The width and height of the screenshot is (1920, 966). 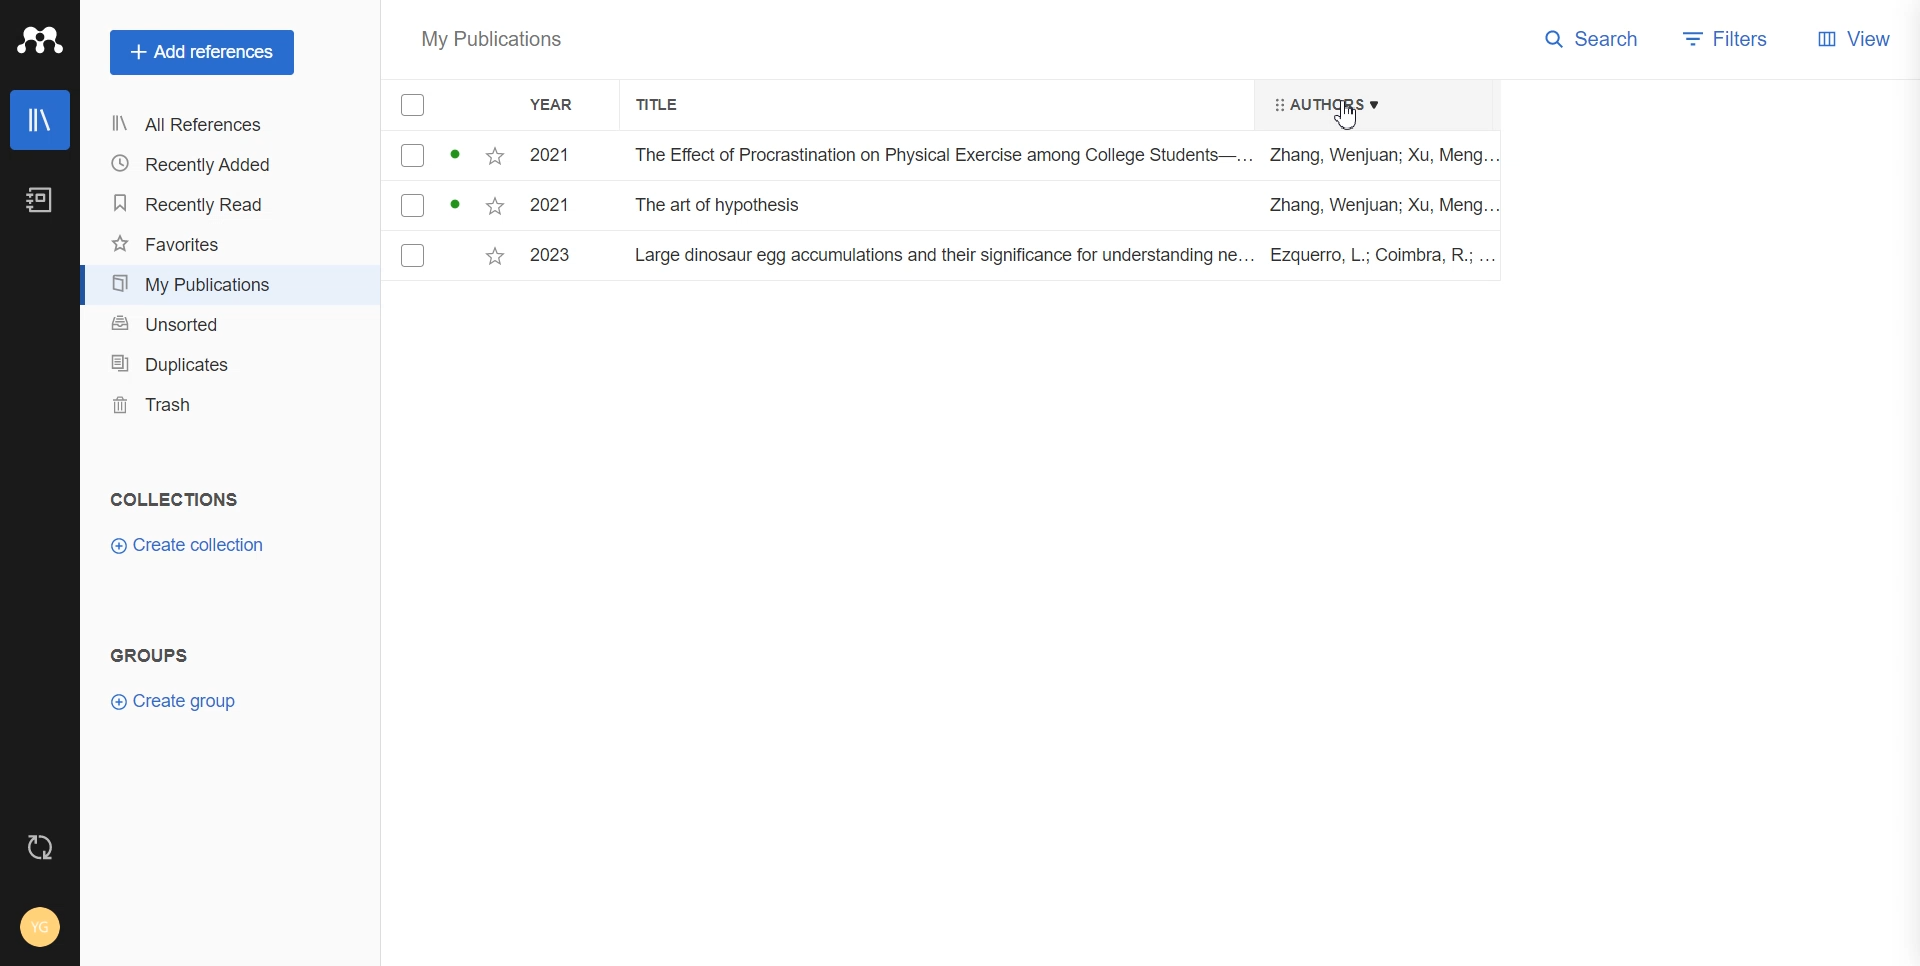 I want to click on Large dinosaur egg accumulations and their significance for understanding ne., so click(x=942, y=255).